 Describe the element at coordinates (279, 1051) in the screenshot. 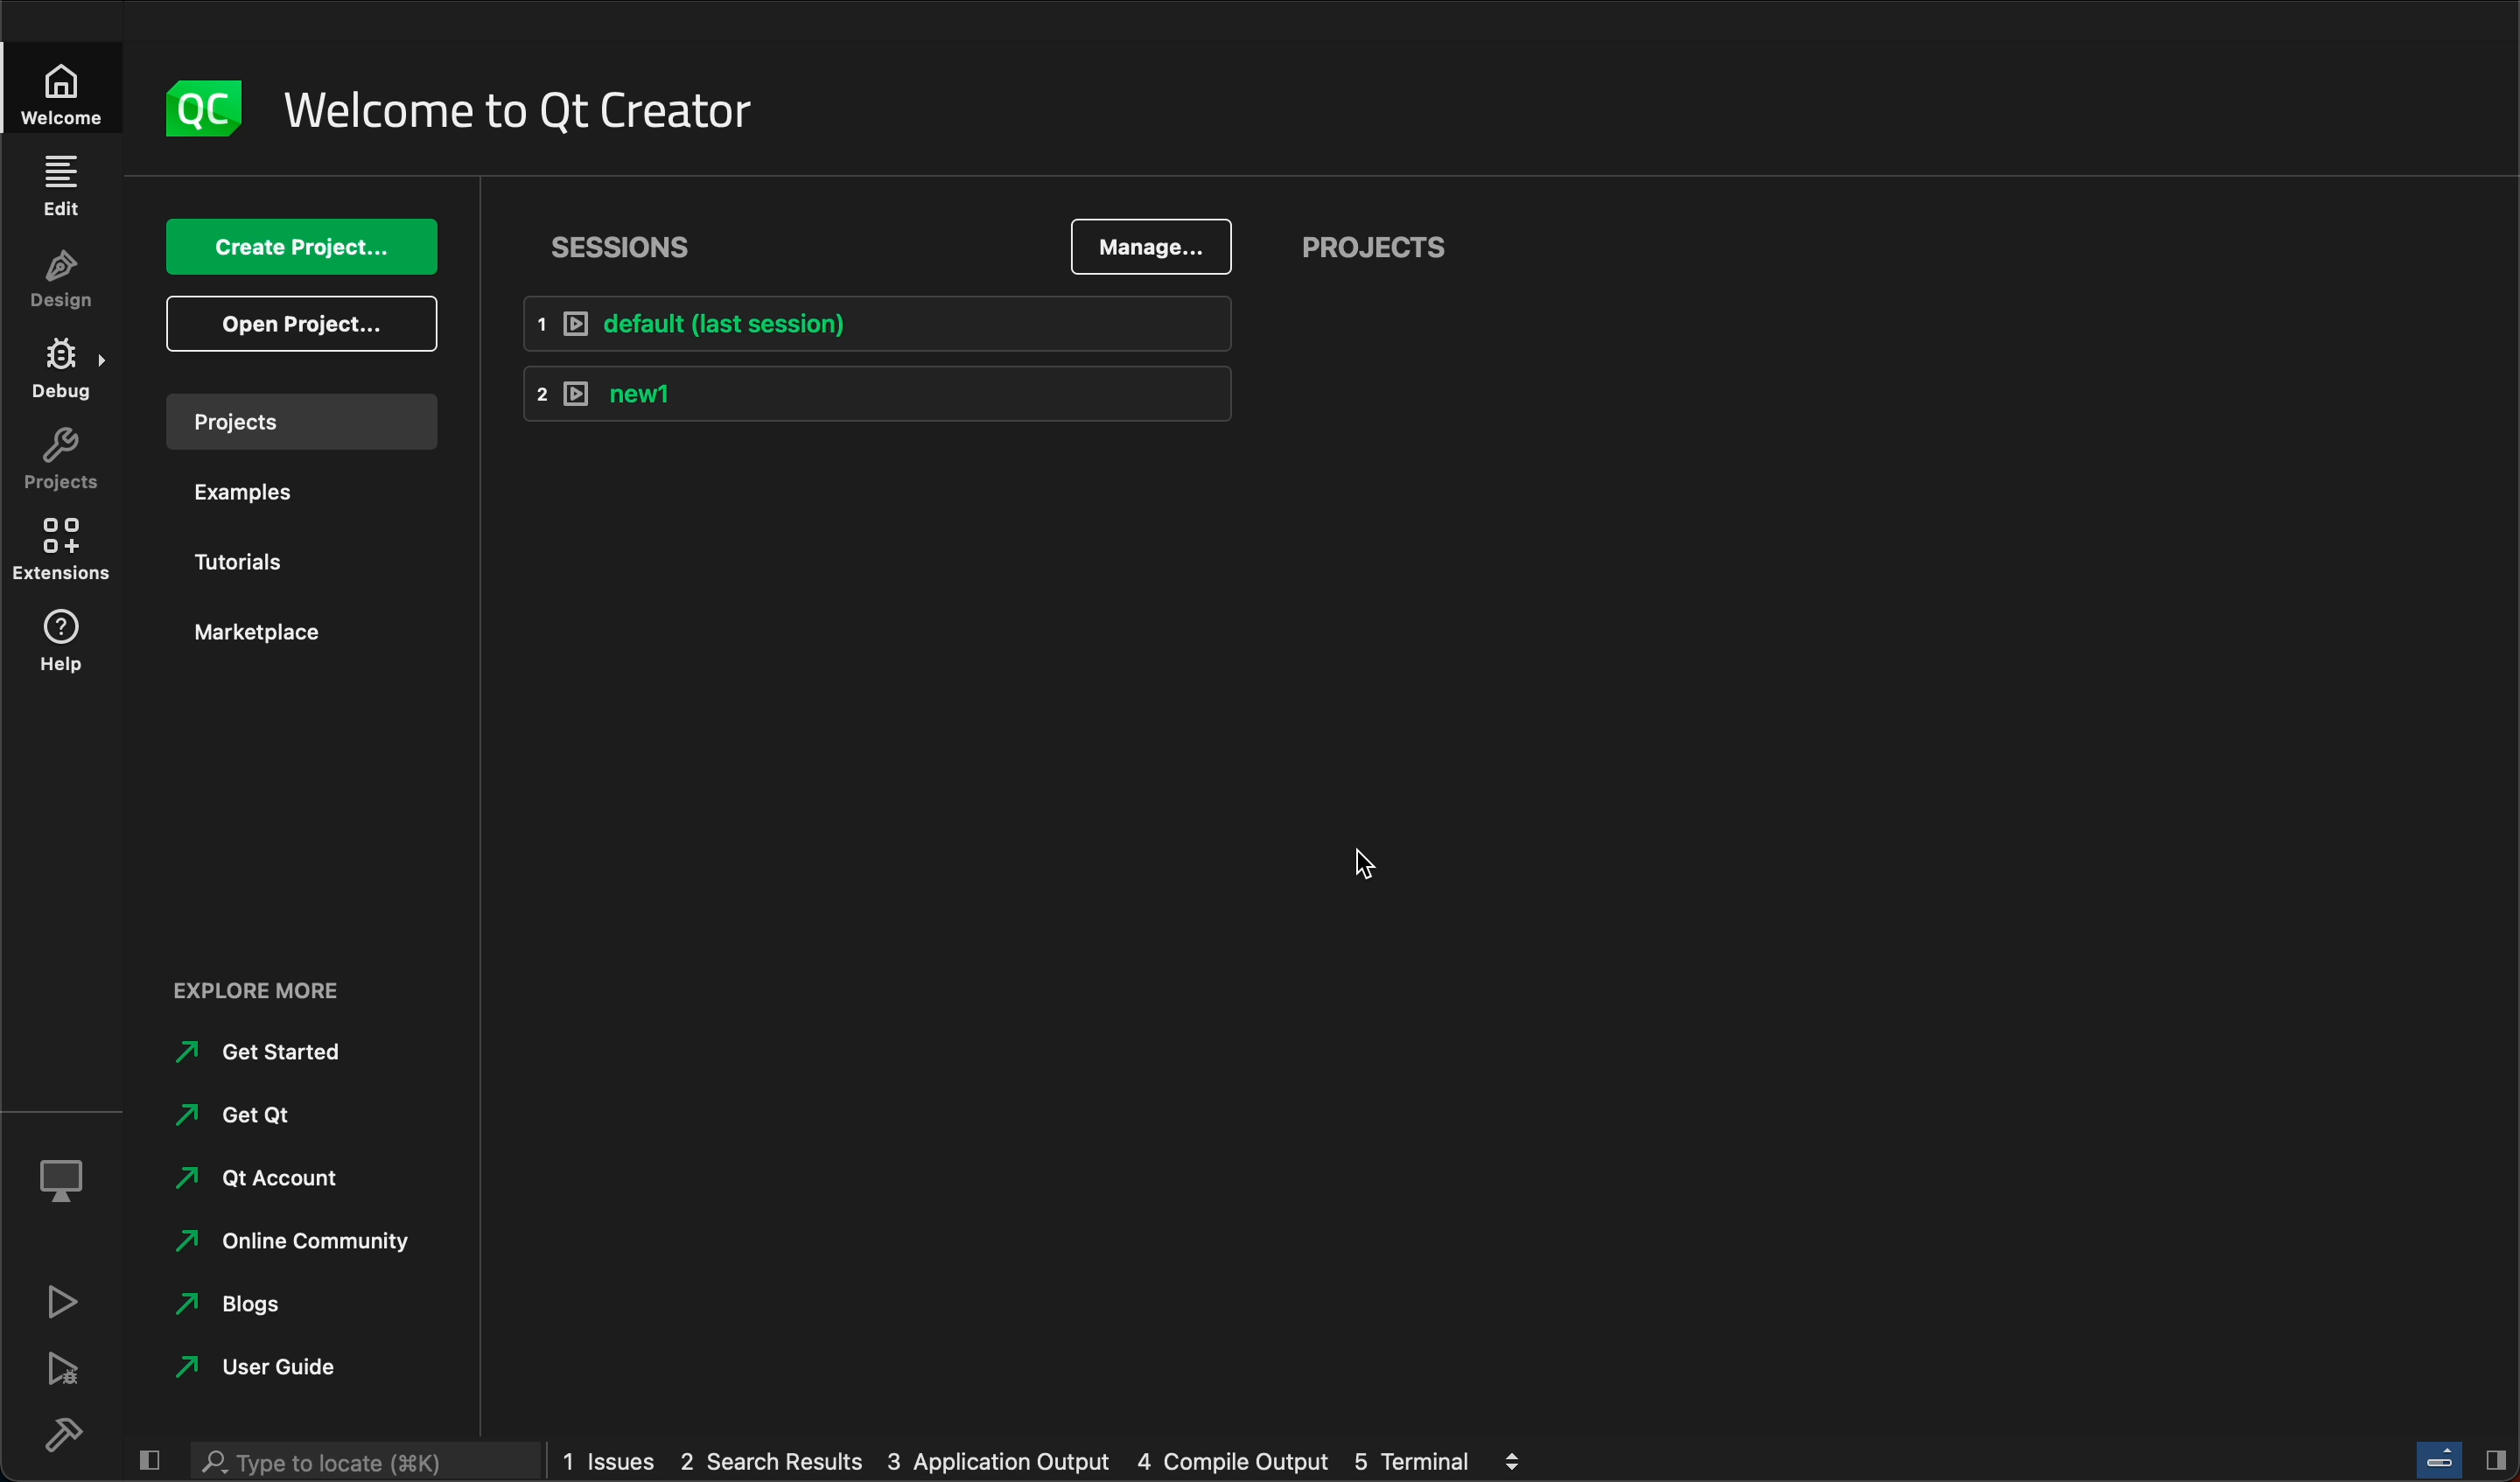

I see `get started` at that location.